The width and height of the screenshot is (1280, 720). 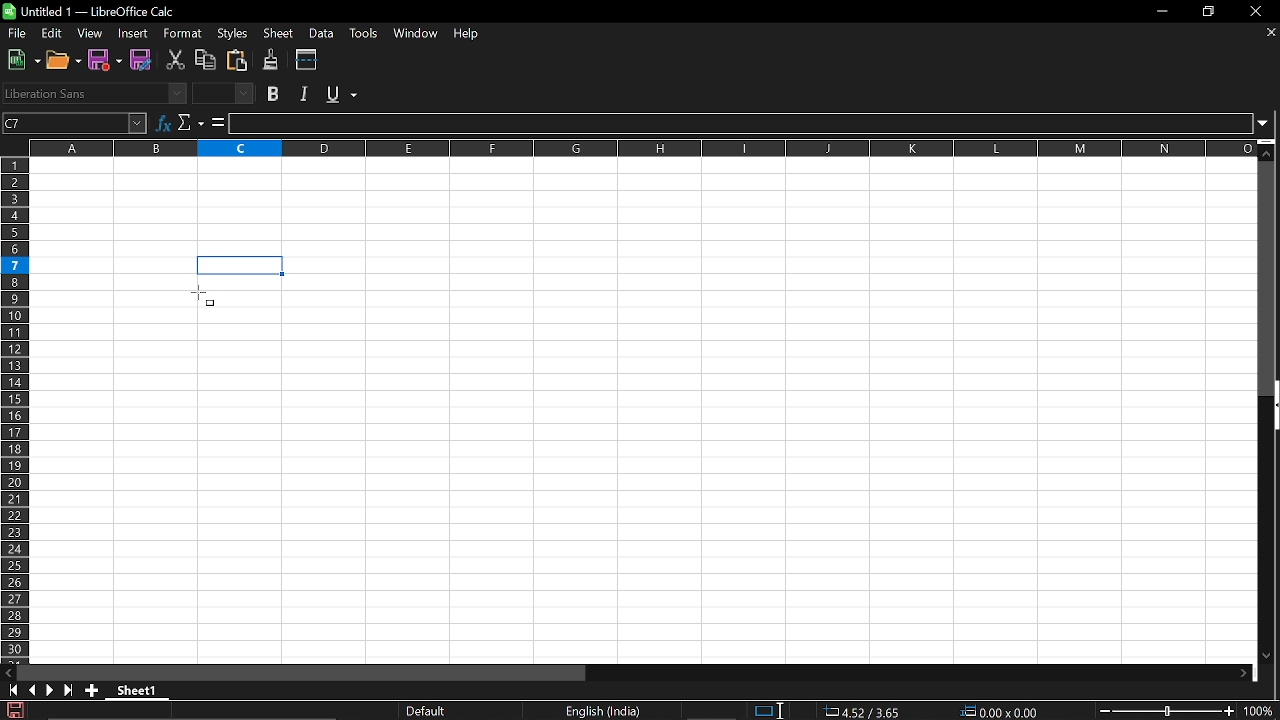 I want to click on File, so click(x=16, y=33).